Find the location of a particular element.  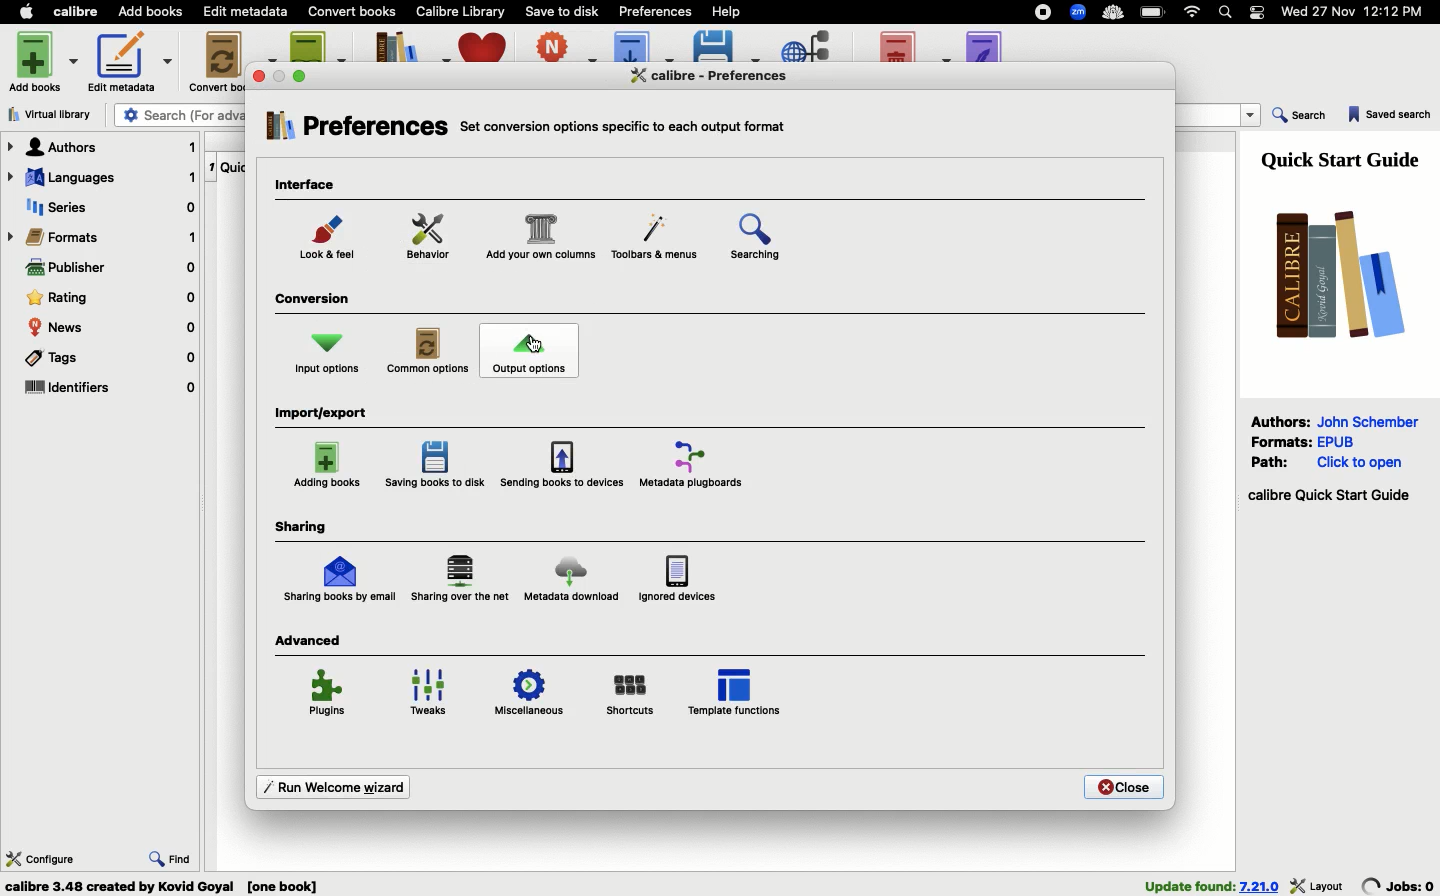

Rating is located at coordinates (111, 298).